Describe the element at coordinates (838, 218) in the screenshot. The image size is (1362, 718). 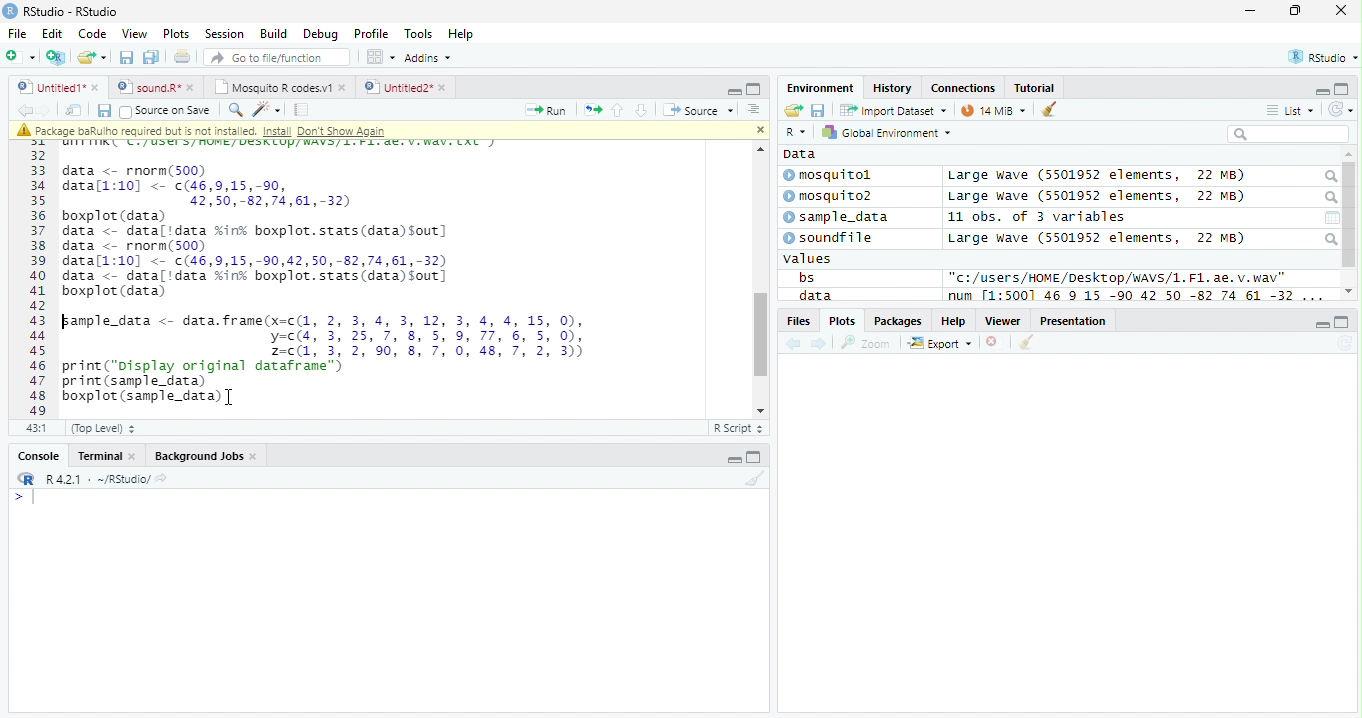
I see `sample_data` at that location.